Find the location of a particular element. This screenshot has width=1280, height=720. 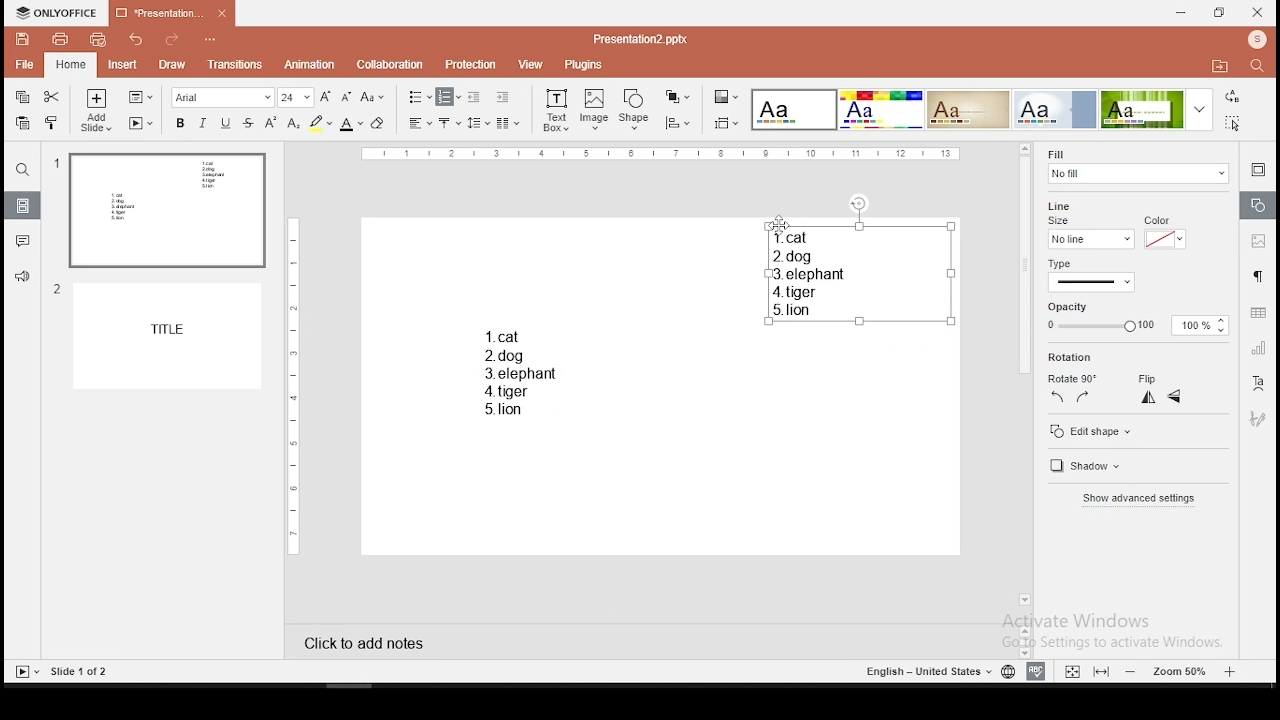

bold is located at coordinates (178, 122).